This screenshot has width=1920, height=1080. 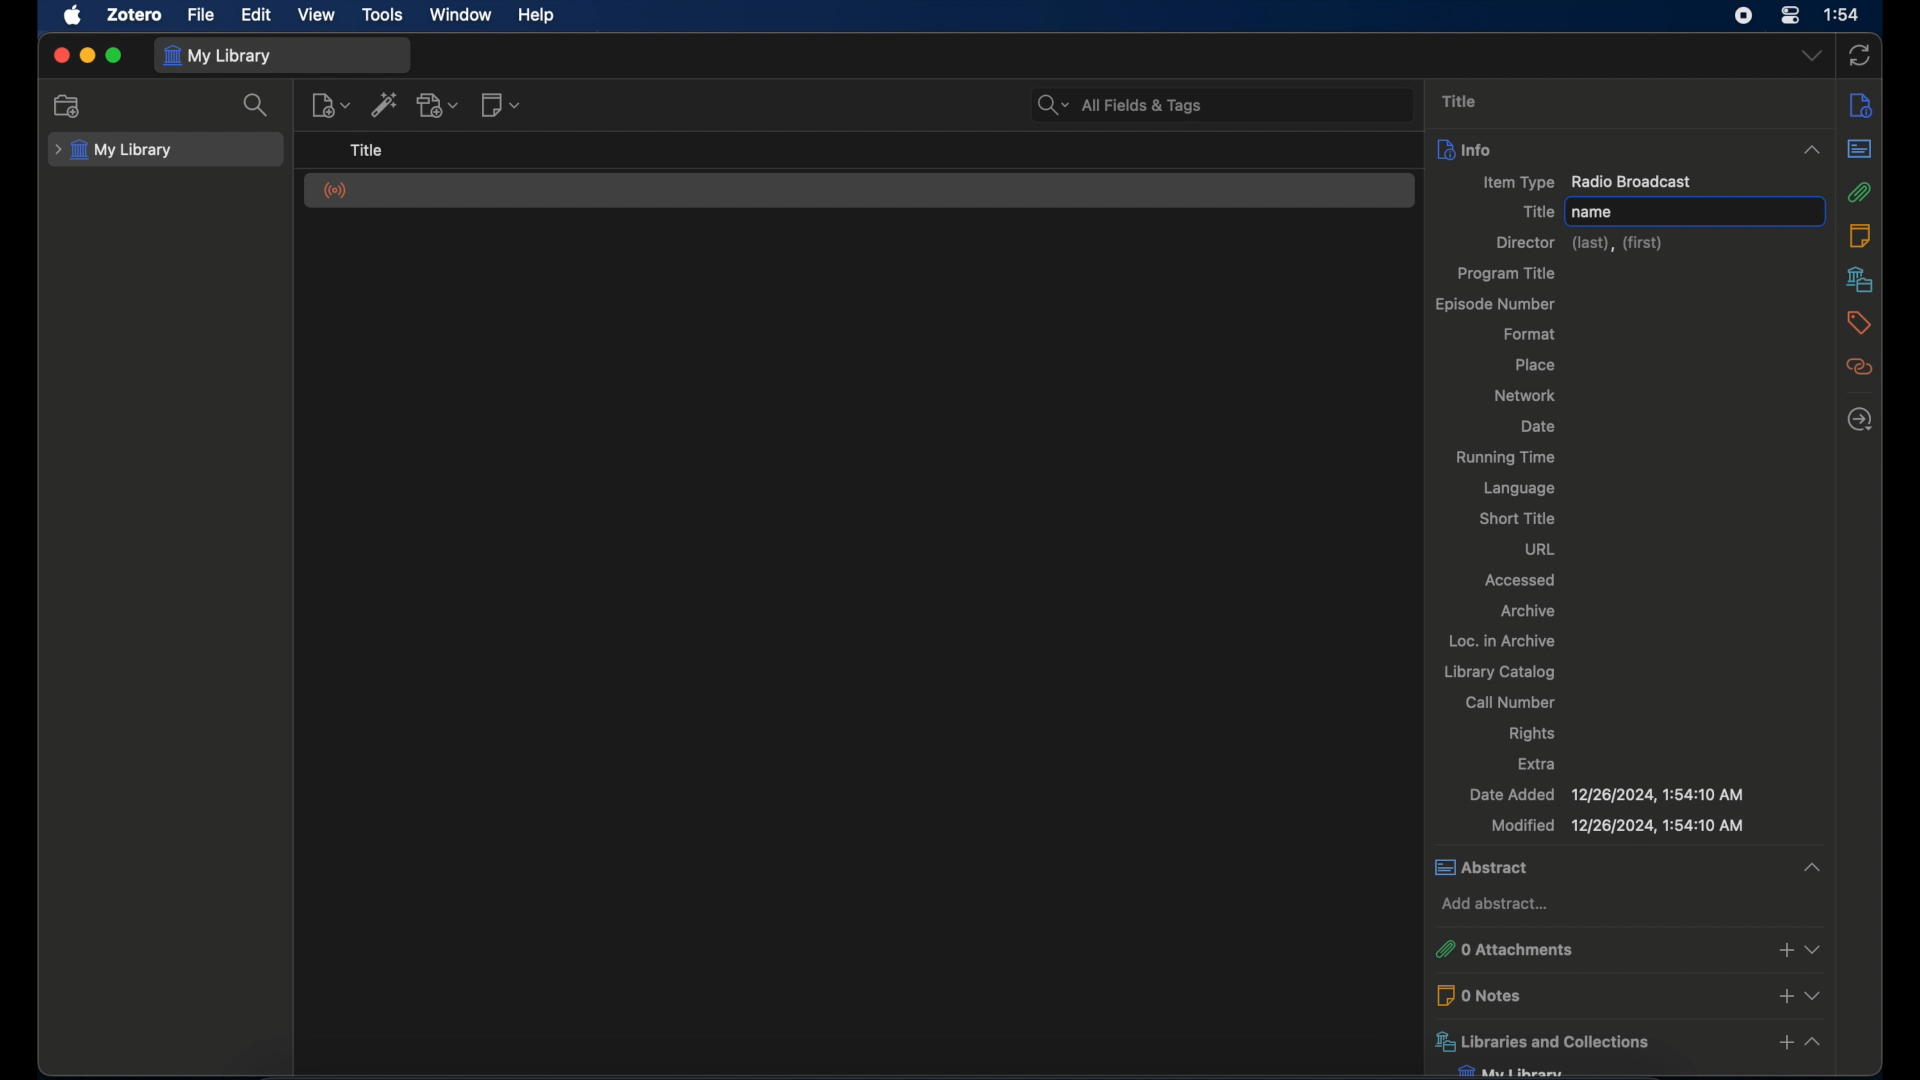 I want to click on place, so click(x=1535, y=364).